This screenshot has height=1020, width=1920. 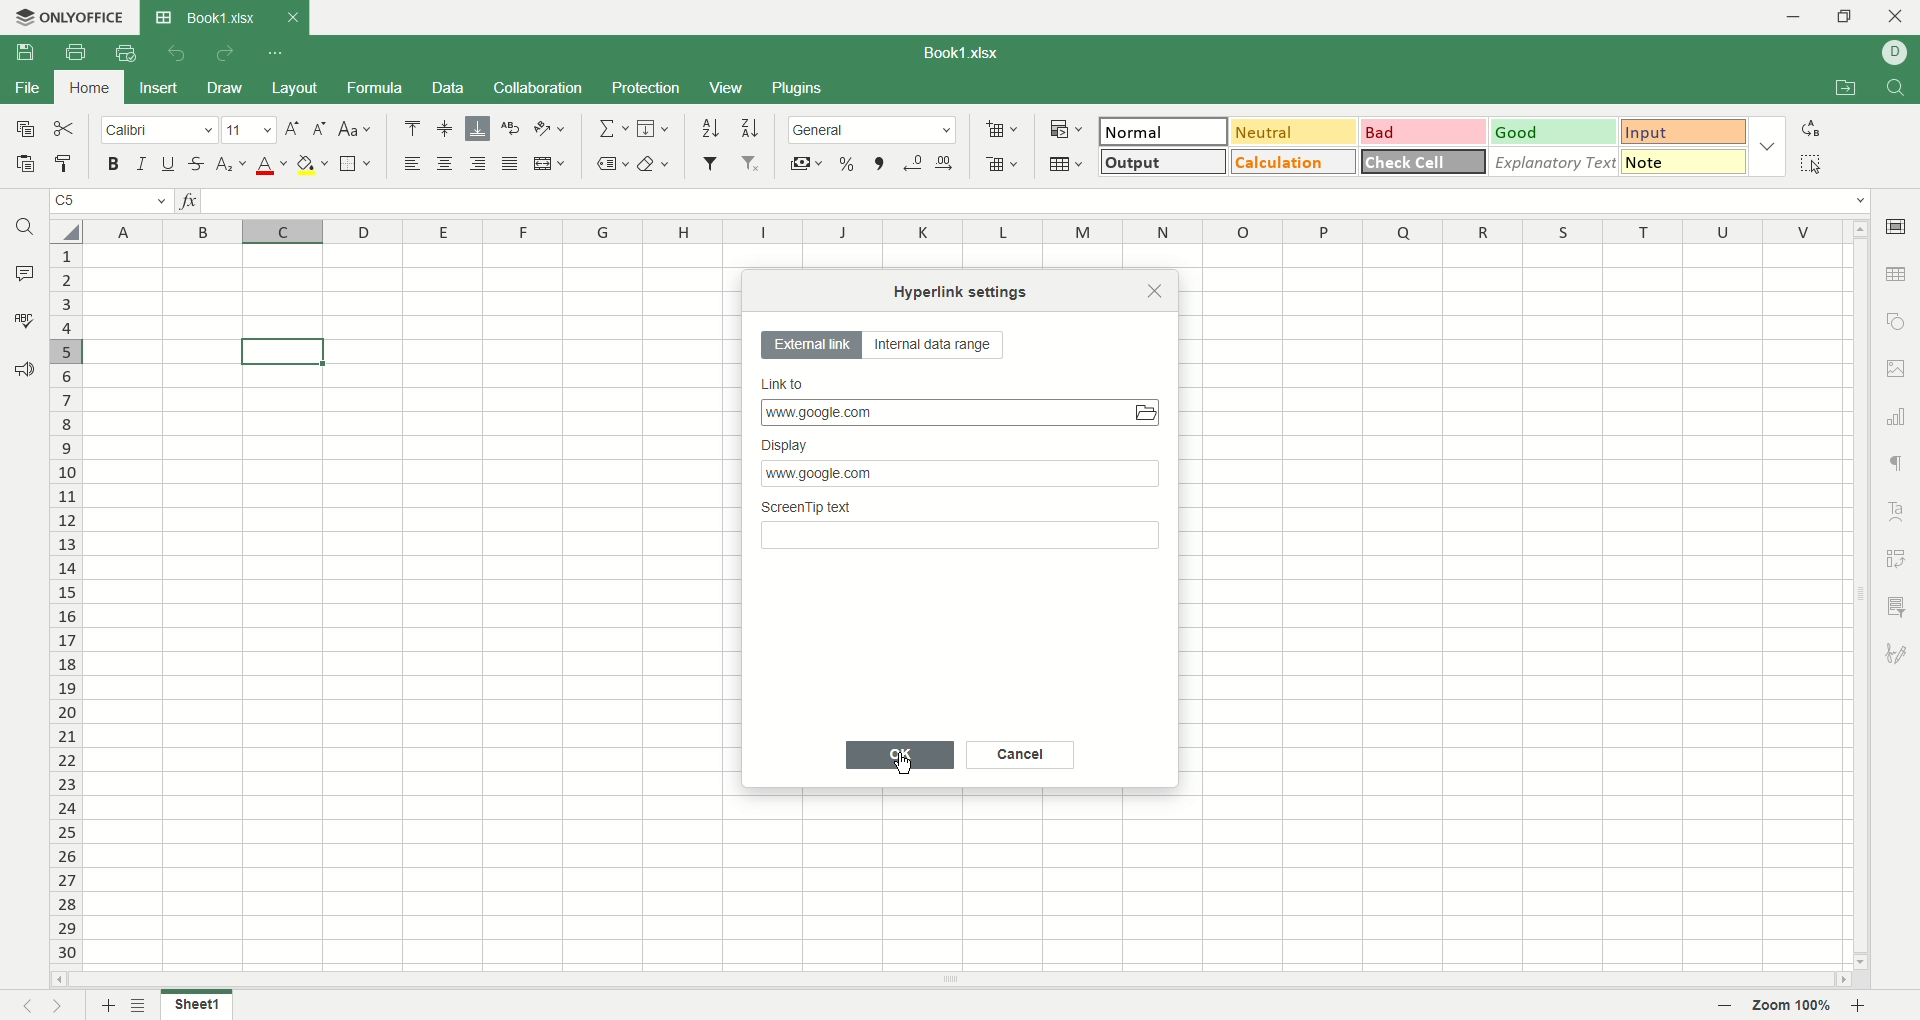 I want to click on insert, so click(x=160, y=87).